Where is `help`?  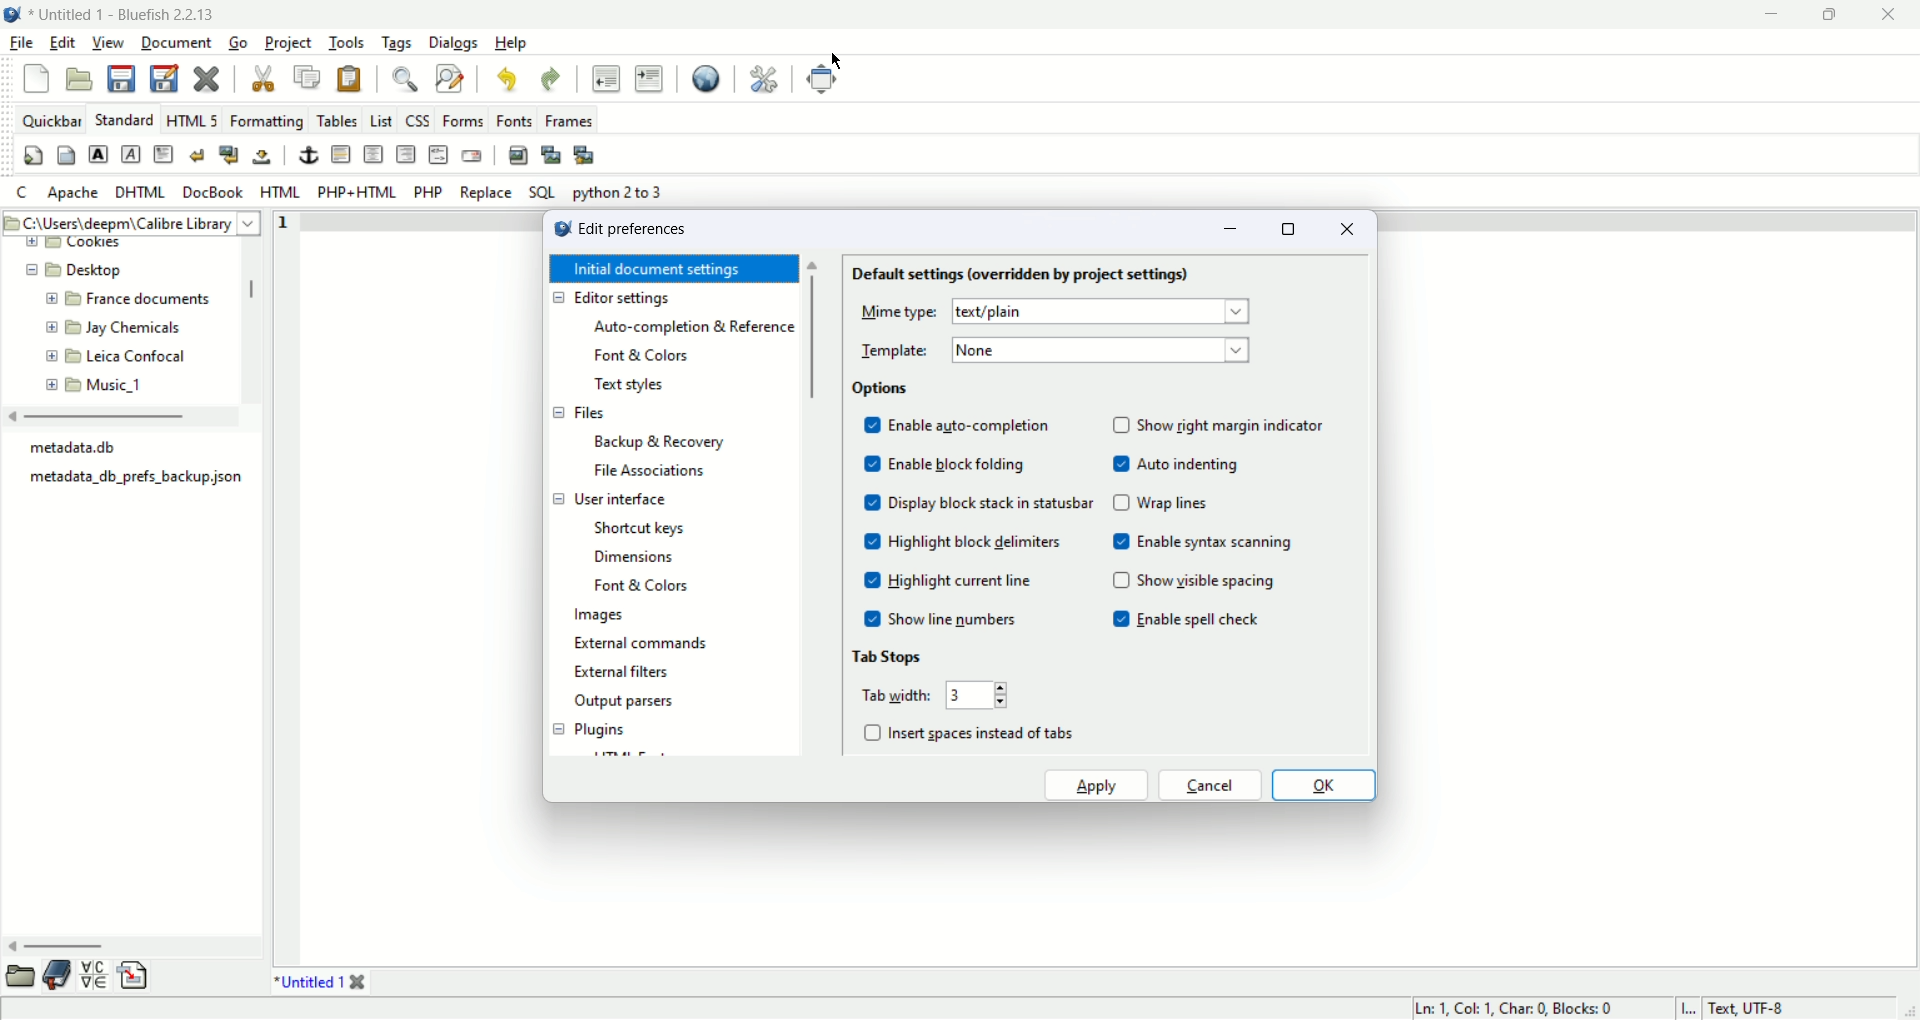 help is located at coordinates (510, 45).